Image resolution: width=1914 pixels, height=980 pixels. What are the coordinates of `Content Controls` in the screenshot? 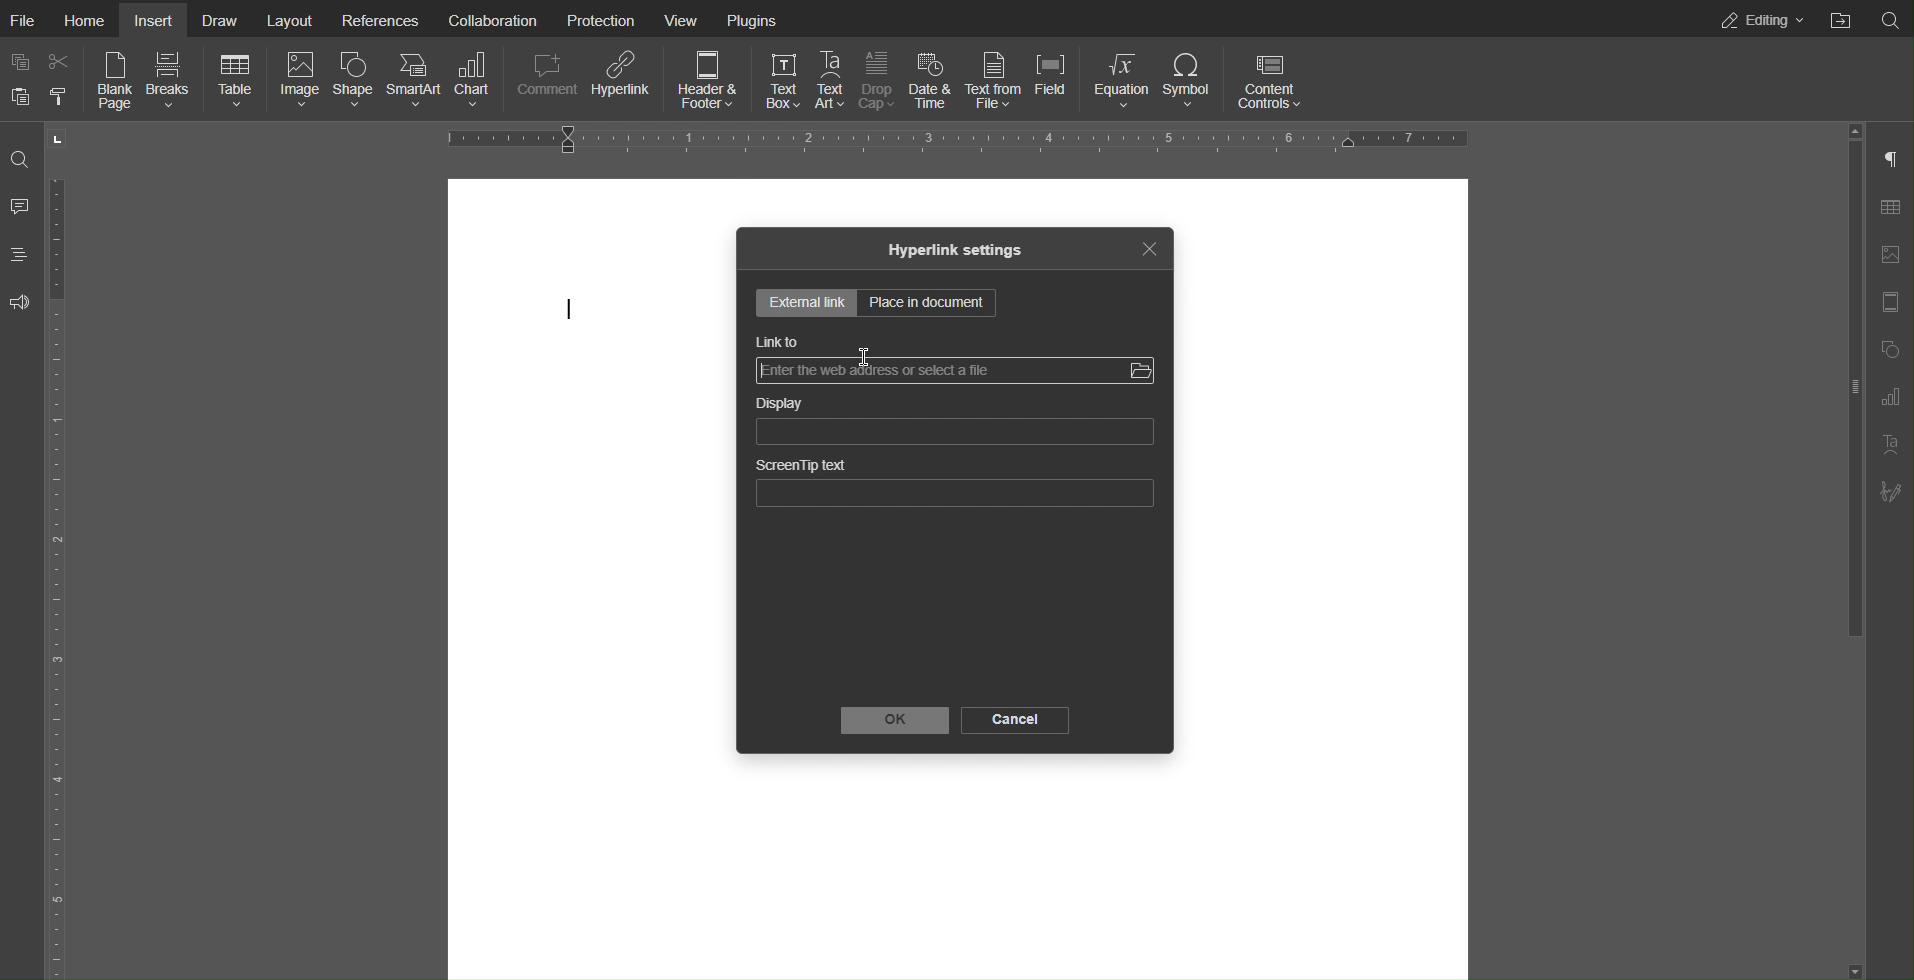 It's located at (1271, 77).